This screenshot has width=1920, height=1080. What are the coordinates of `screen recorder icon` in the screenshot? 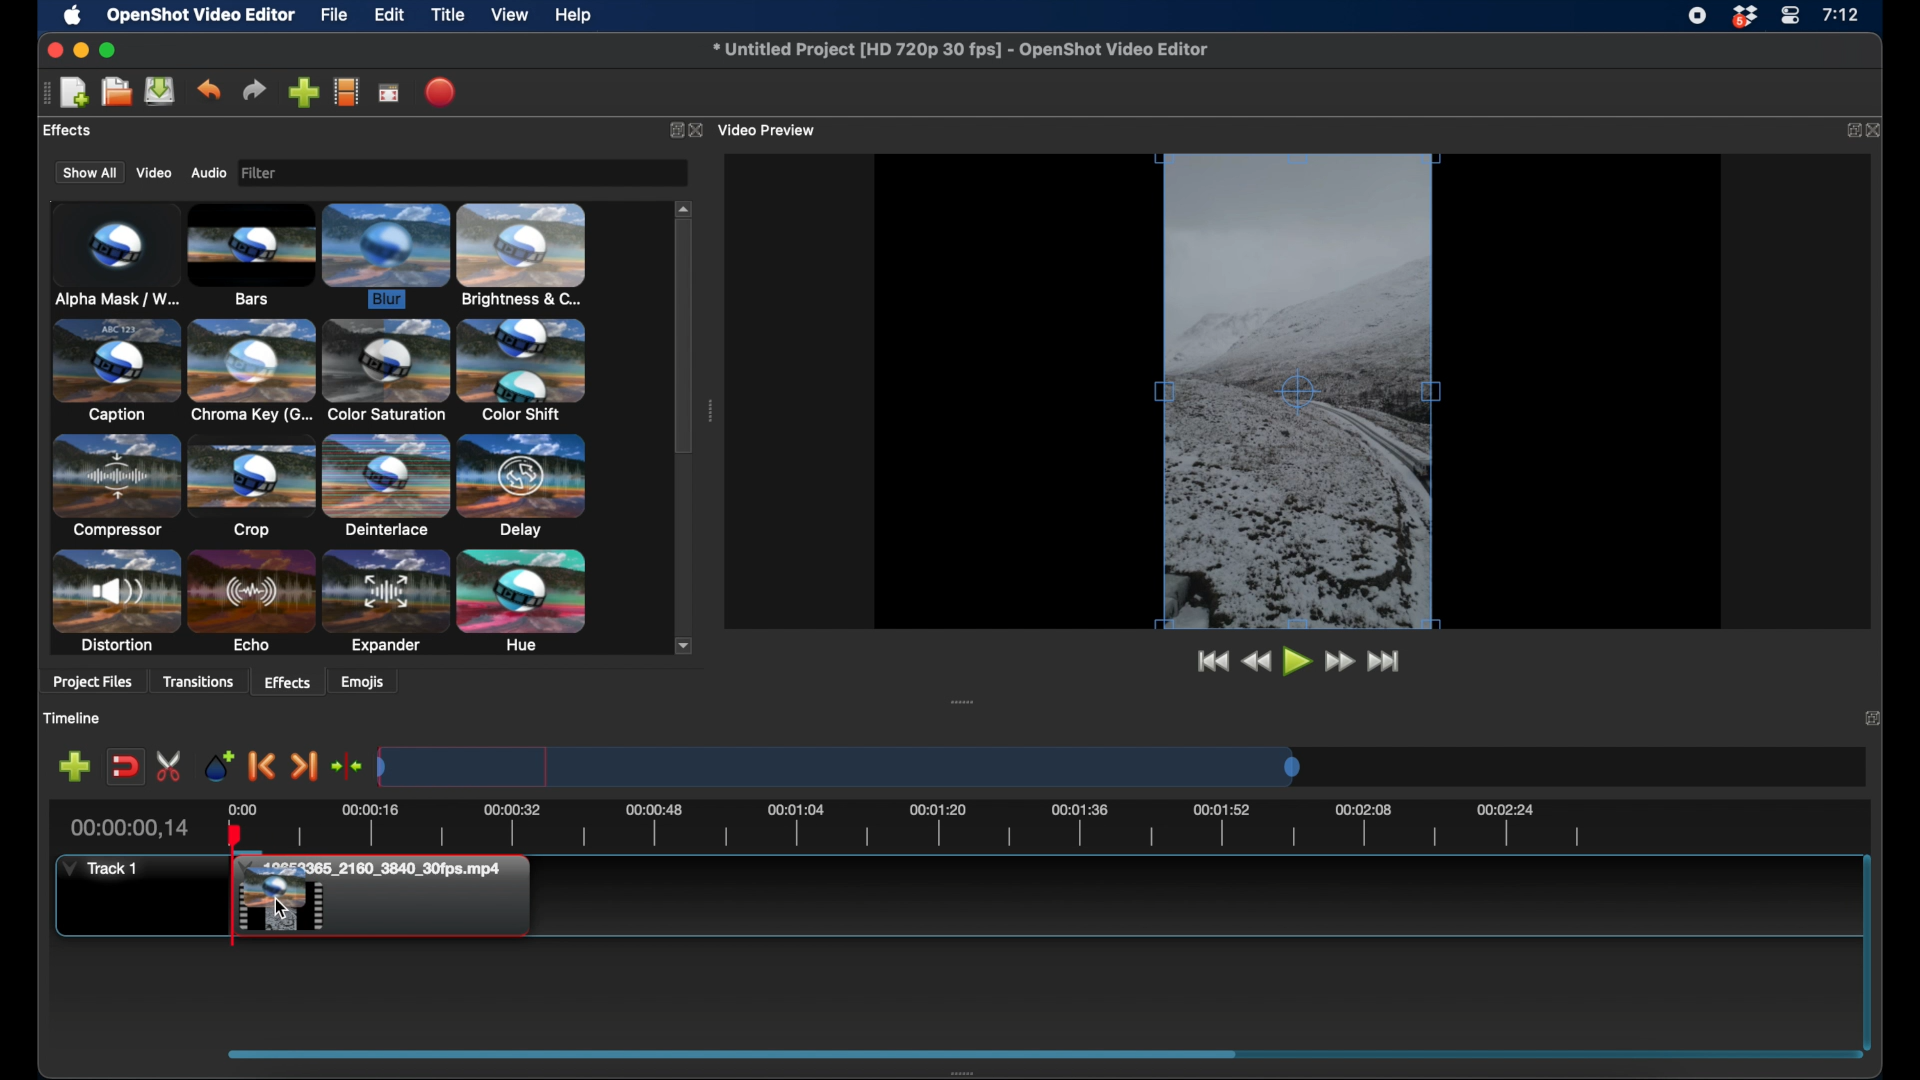 It's located at (1697, 16).